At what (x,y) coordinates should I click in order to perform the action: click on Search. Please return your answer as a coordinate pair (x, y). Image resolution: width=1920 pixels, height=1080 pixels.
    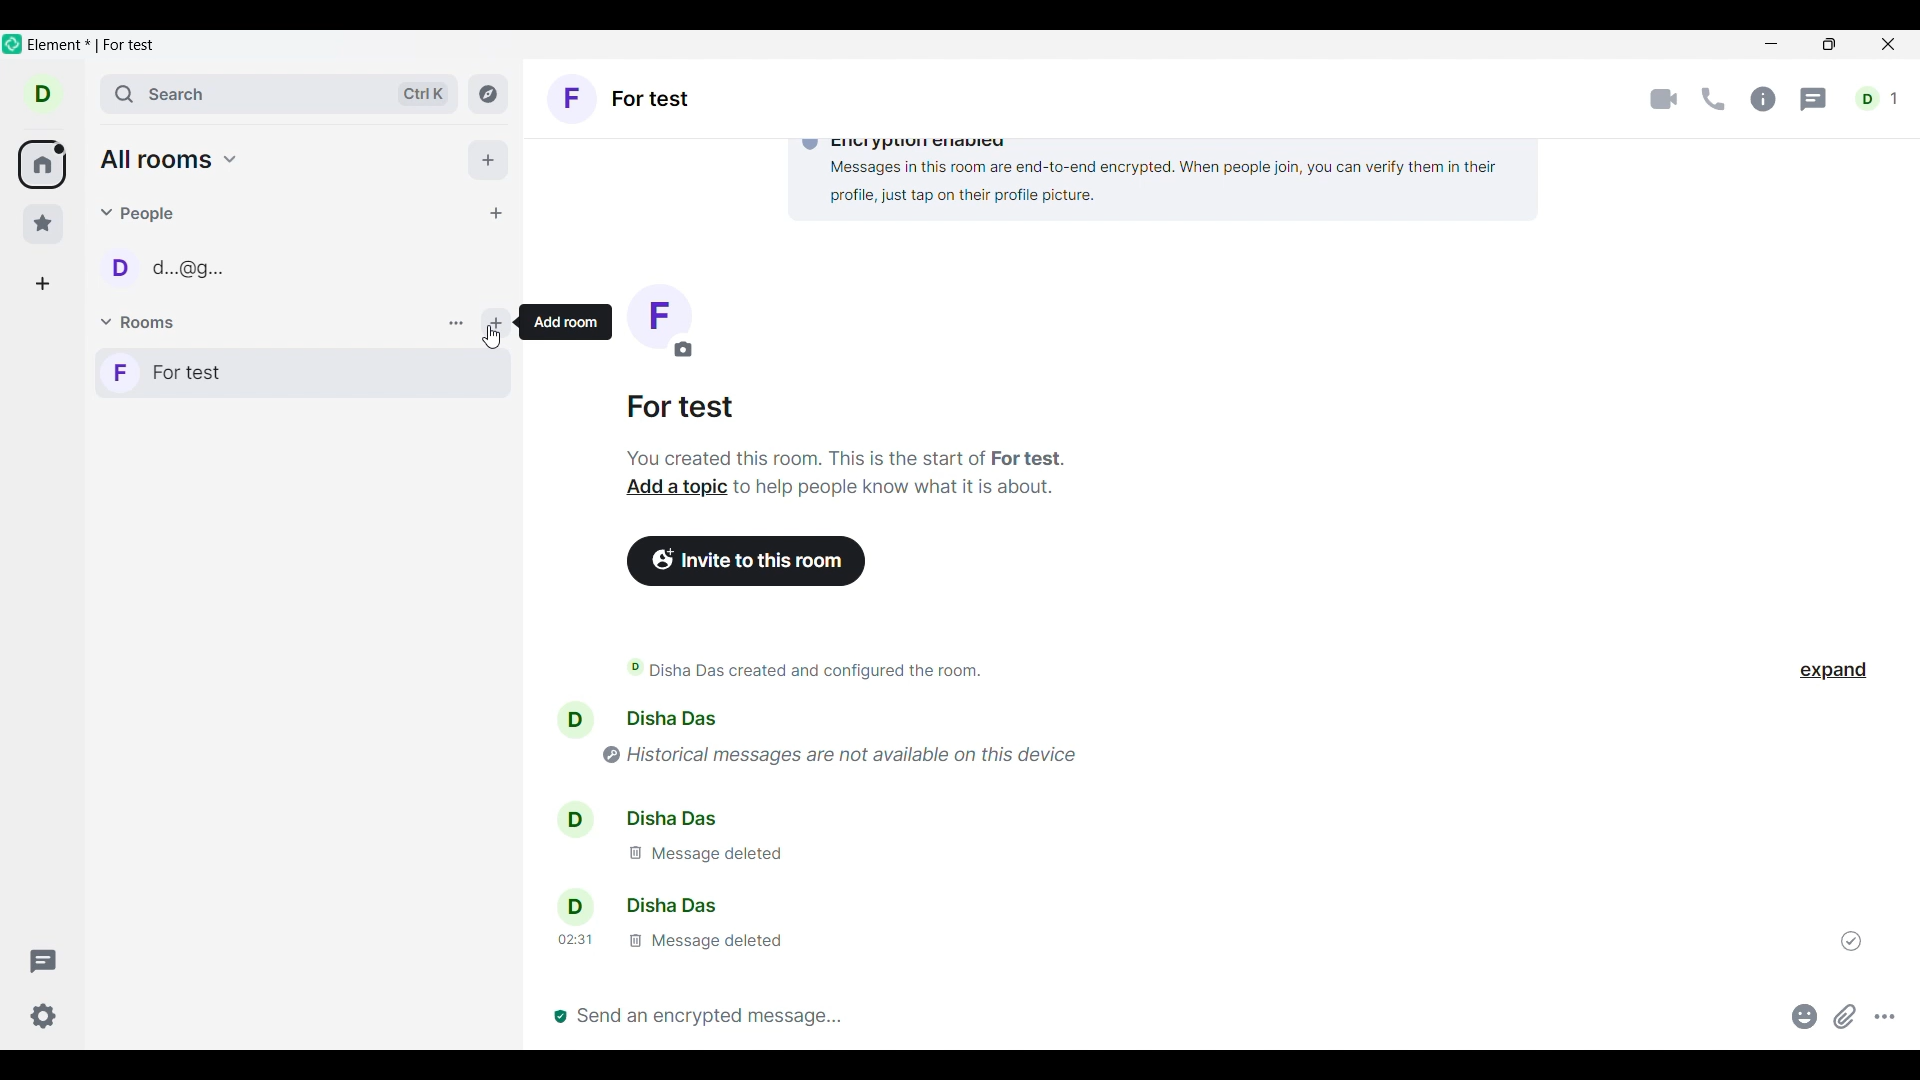
    Looking at the image, I should click on (280, 94).